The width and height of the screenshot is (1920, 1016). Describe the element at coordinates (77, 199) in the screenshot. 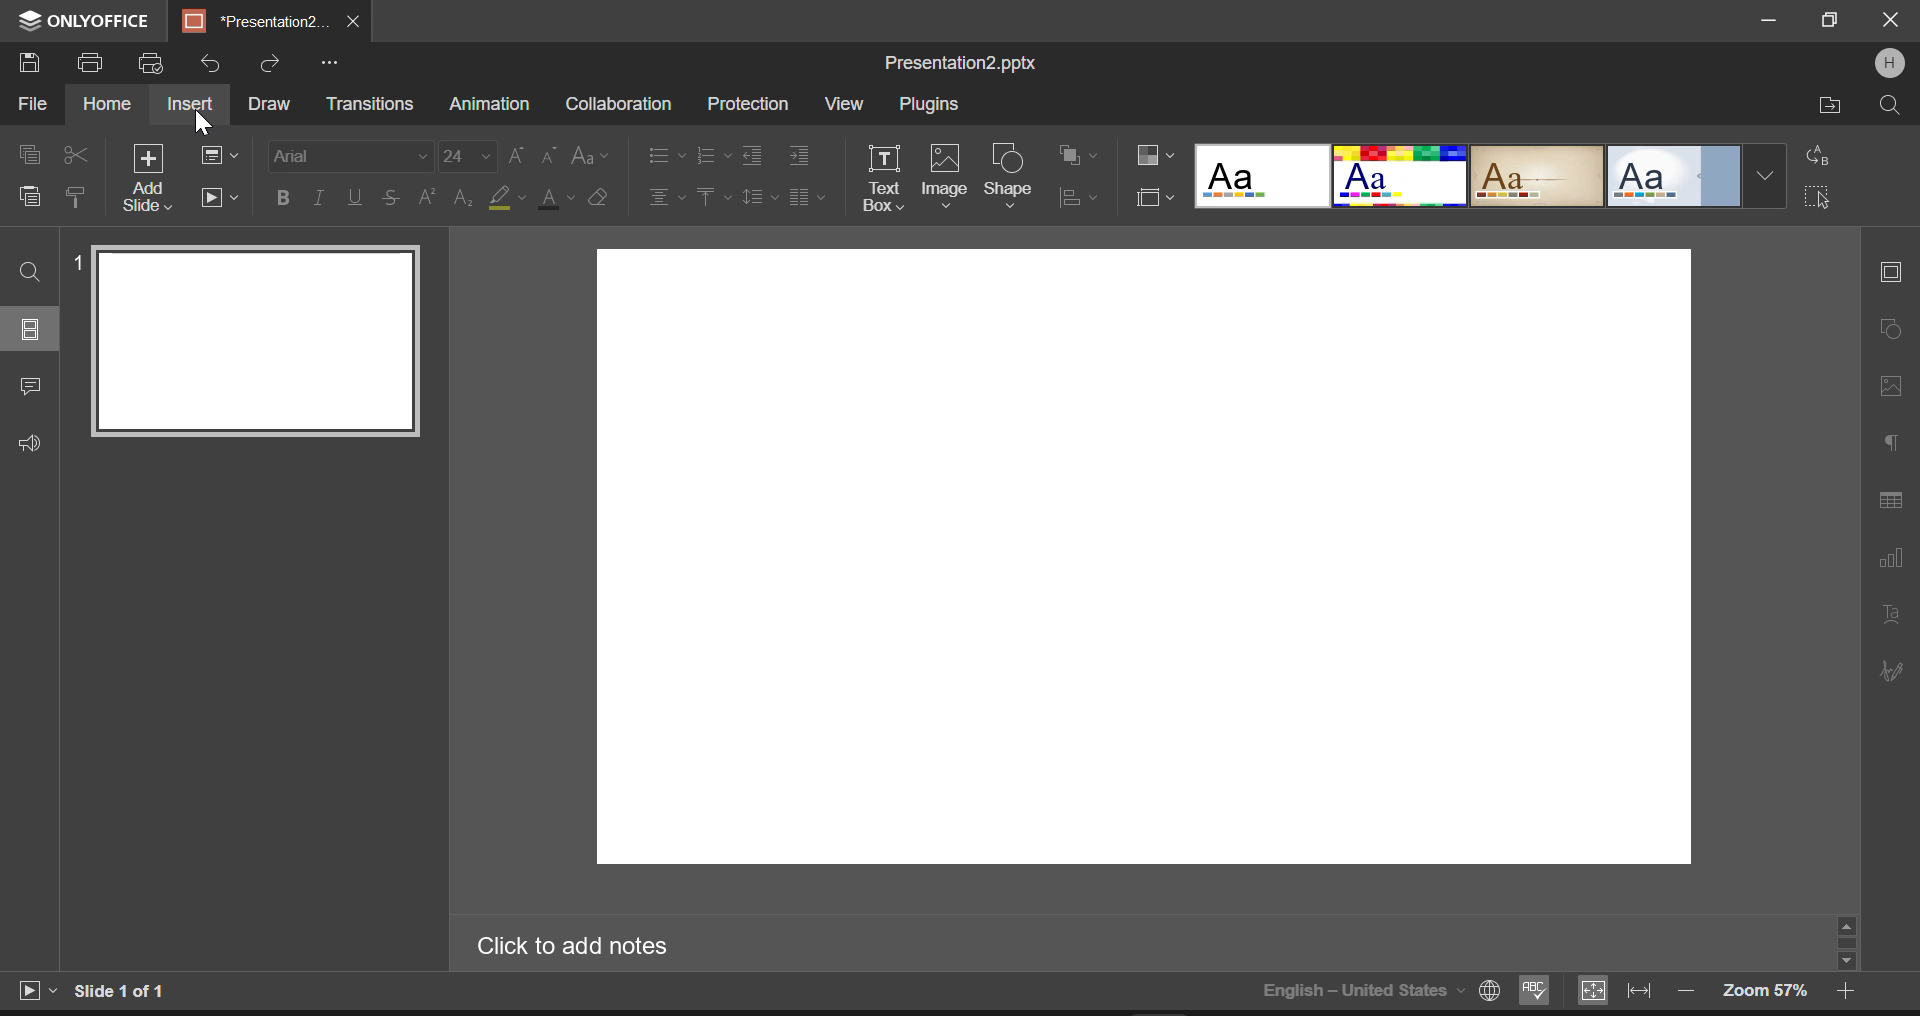

I see `Copy Style` at that location.